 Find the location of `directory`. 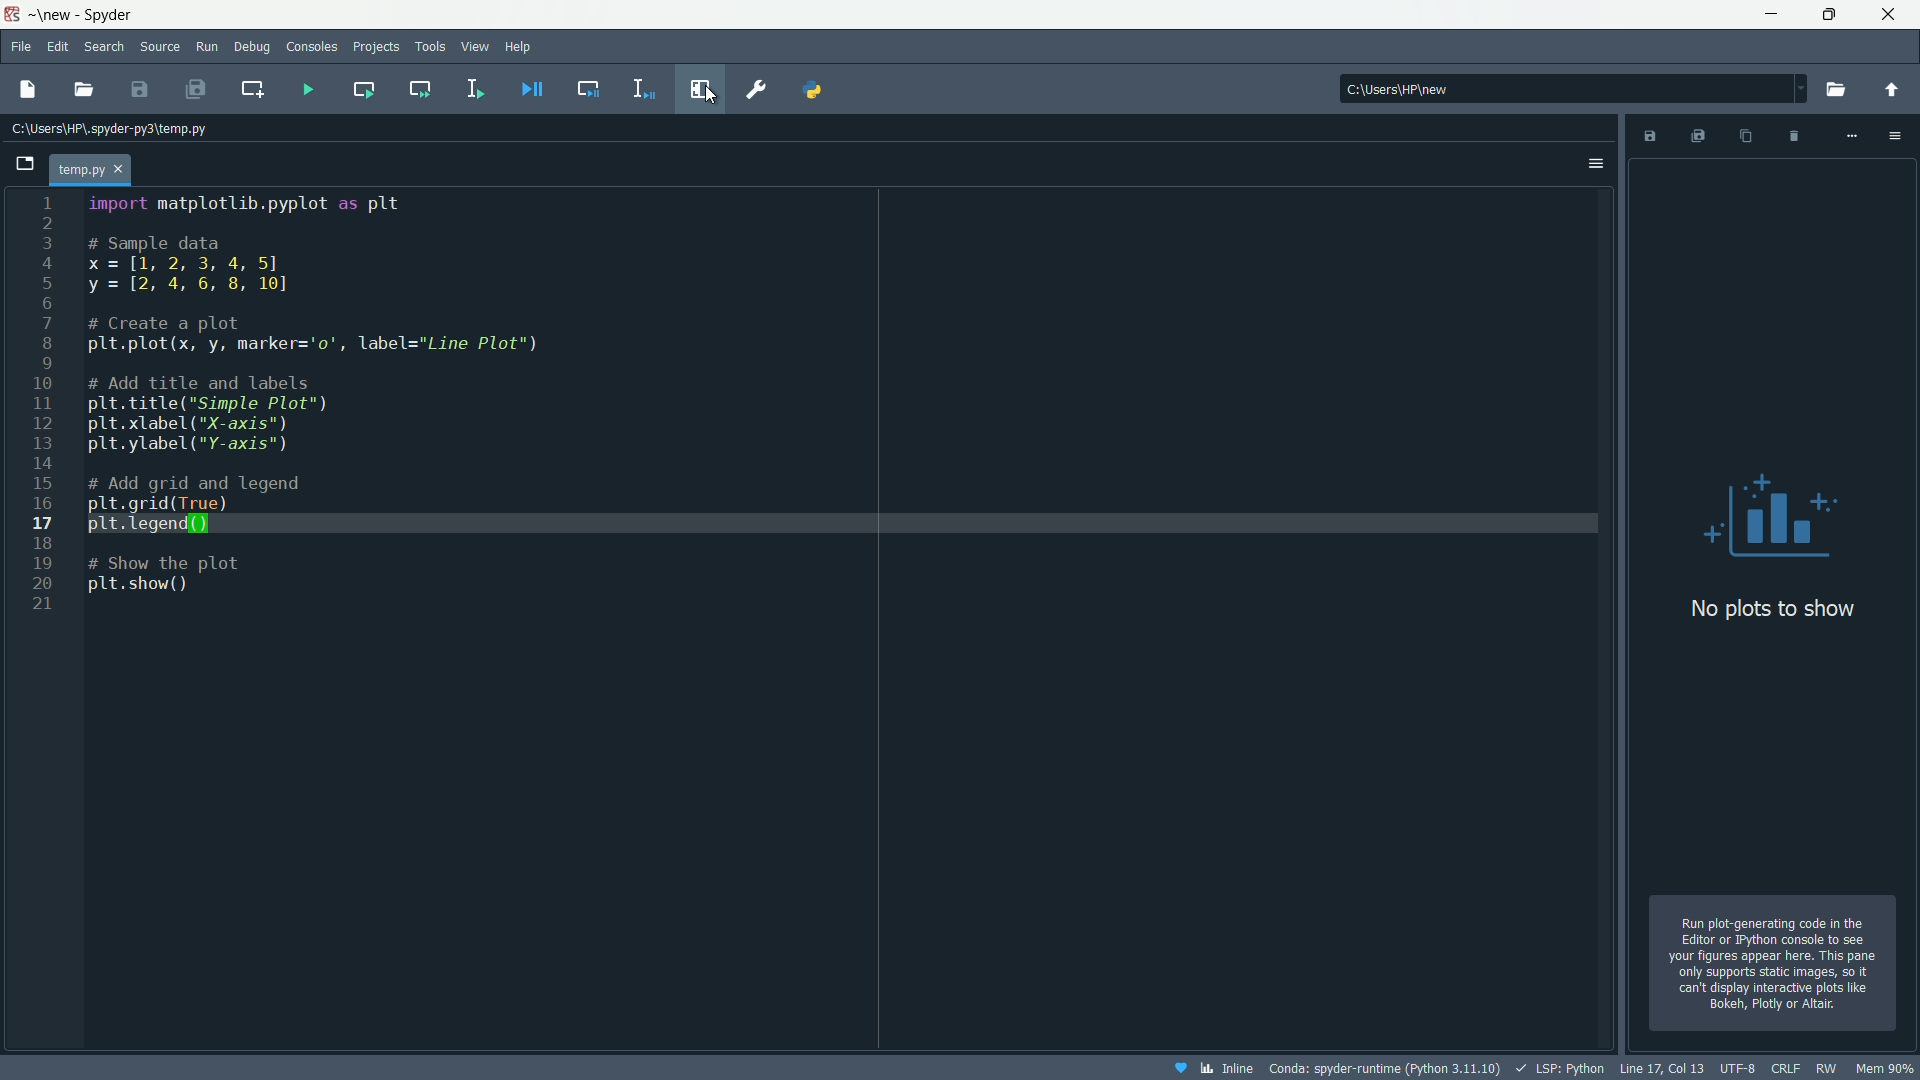

directory is located at coordinates (1574, 90).